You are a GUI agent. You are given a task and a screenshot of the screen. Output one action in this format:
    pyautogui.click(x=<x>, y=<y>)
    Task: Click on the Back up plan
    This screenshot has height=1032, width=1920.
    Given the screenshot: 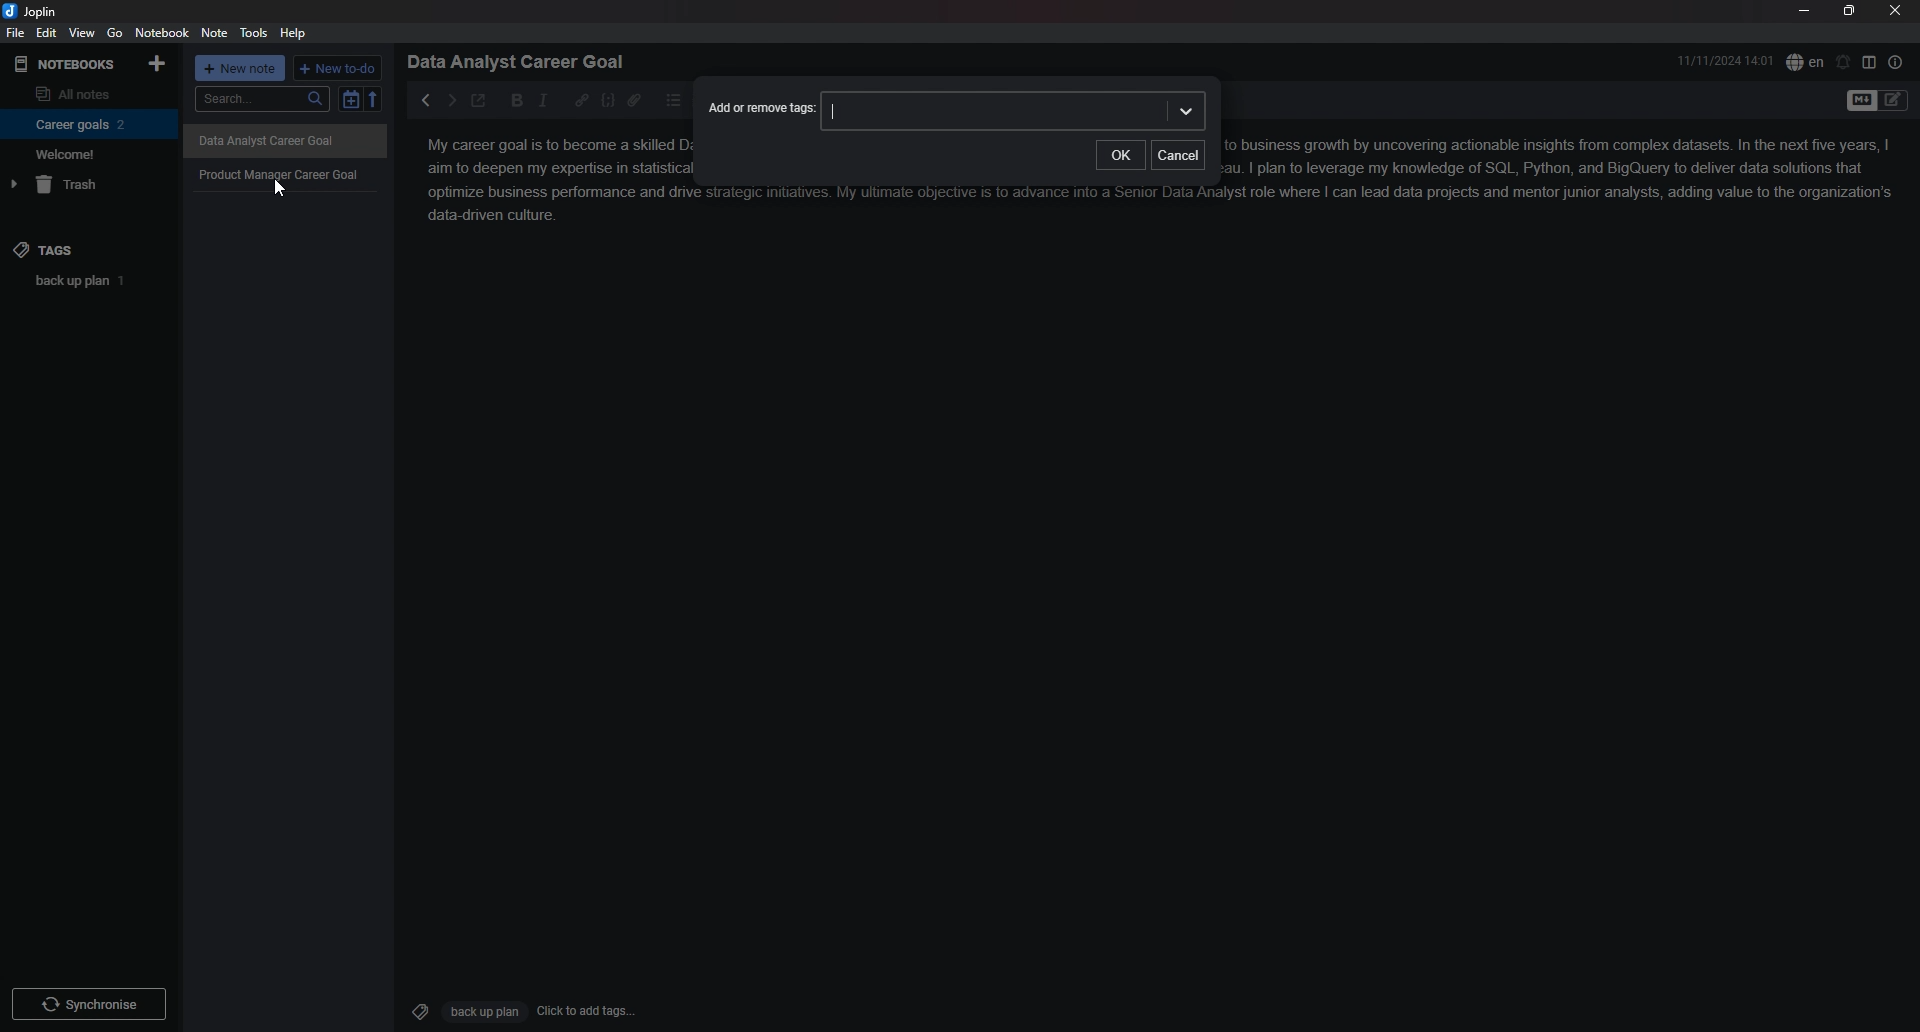 What is the action you would take?
    pyautogui.click(x=483, y=1012)
    